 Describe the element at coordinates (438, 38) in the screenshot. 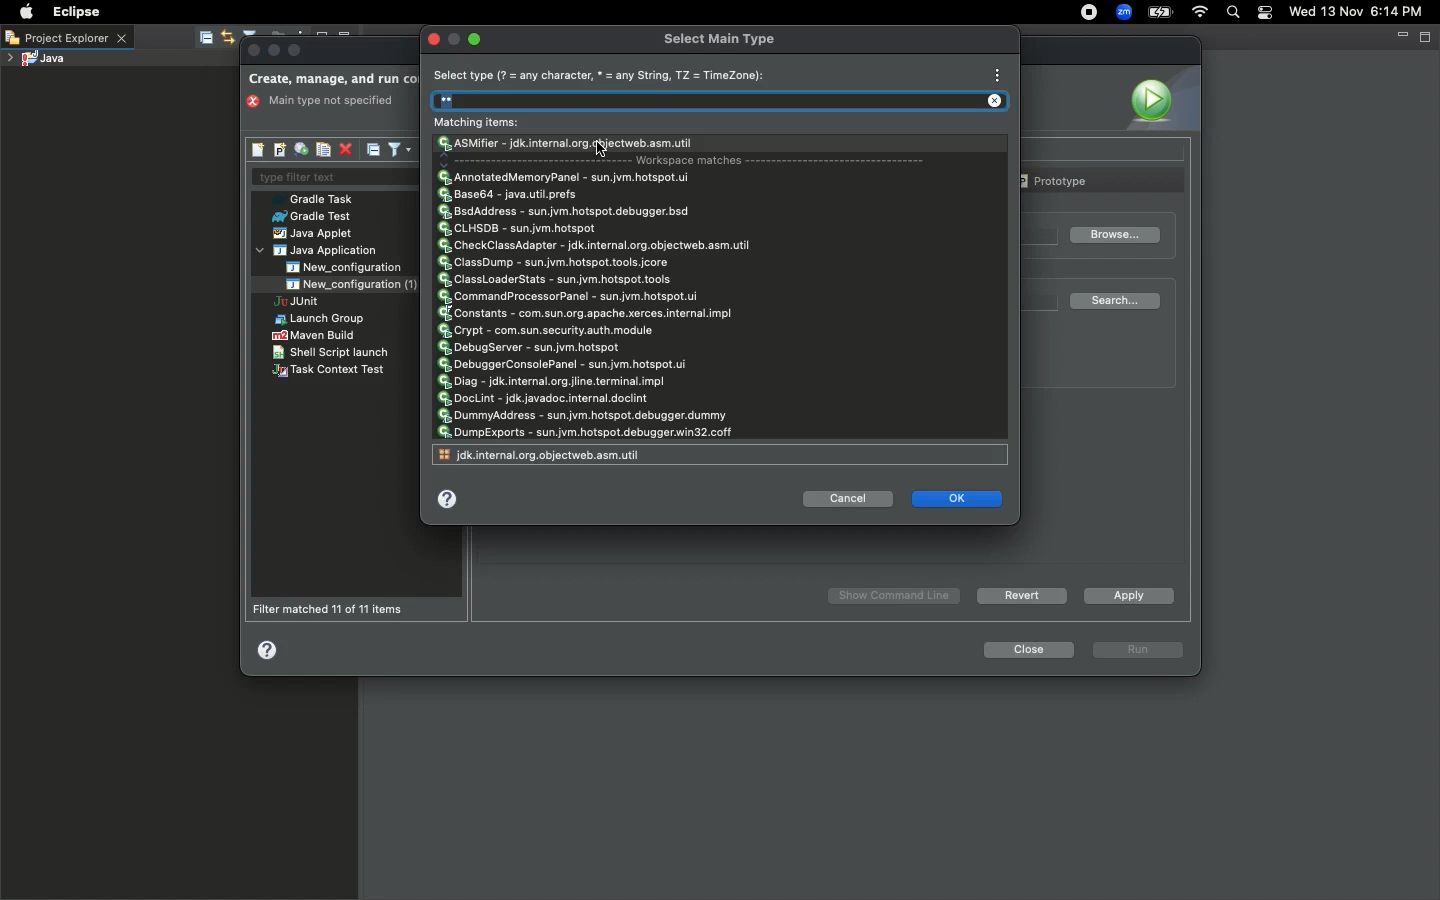

I see `Close` at that location.